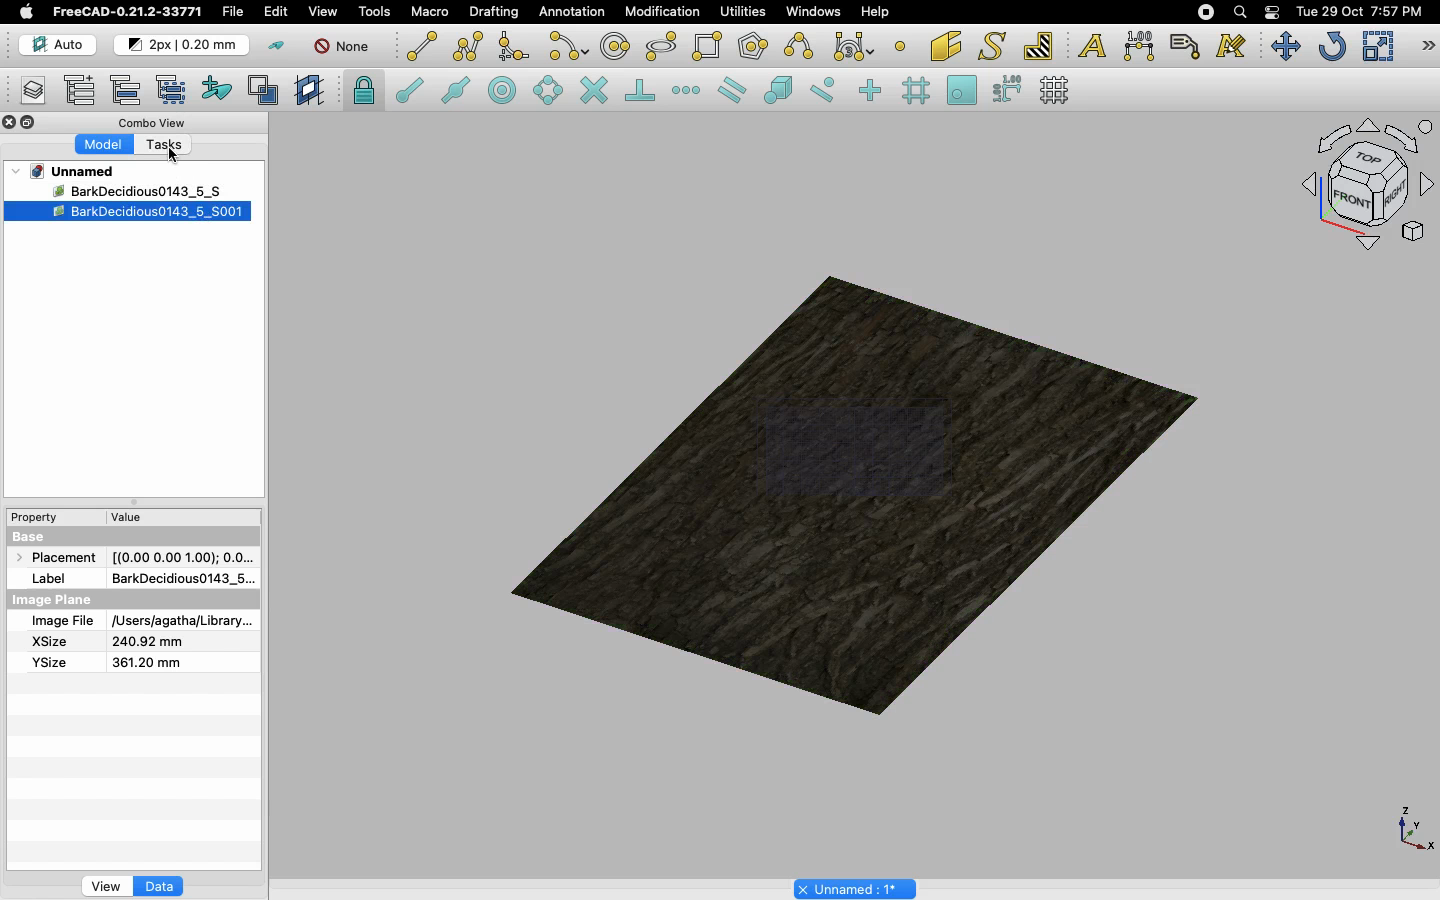 This screenshot has height=900, width=1440. Describe the element at coordinates (59, 45) in the screenshot. I see `Auto` at that location.